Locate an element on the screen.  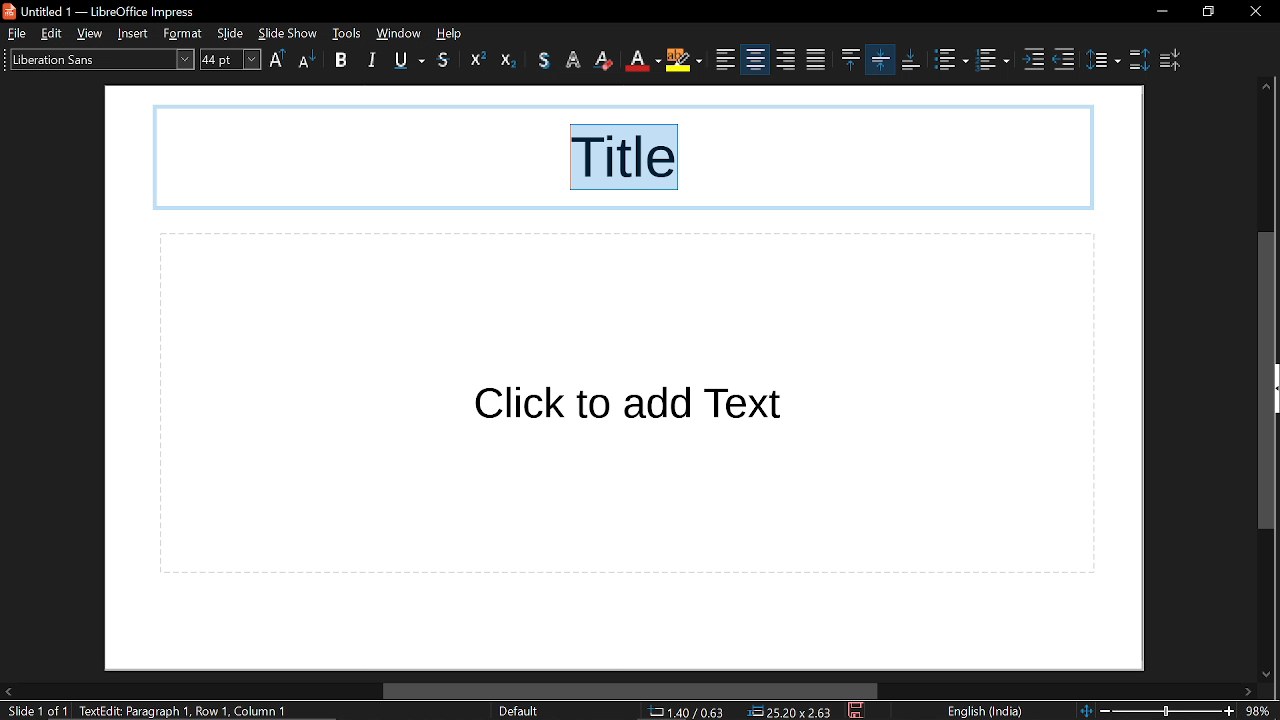
close is located at coordinates (1255, 12).